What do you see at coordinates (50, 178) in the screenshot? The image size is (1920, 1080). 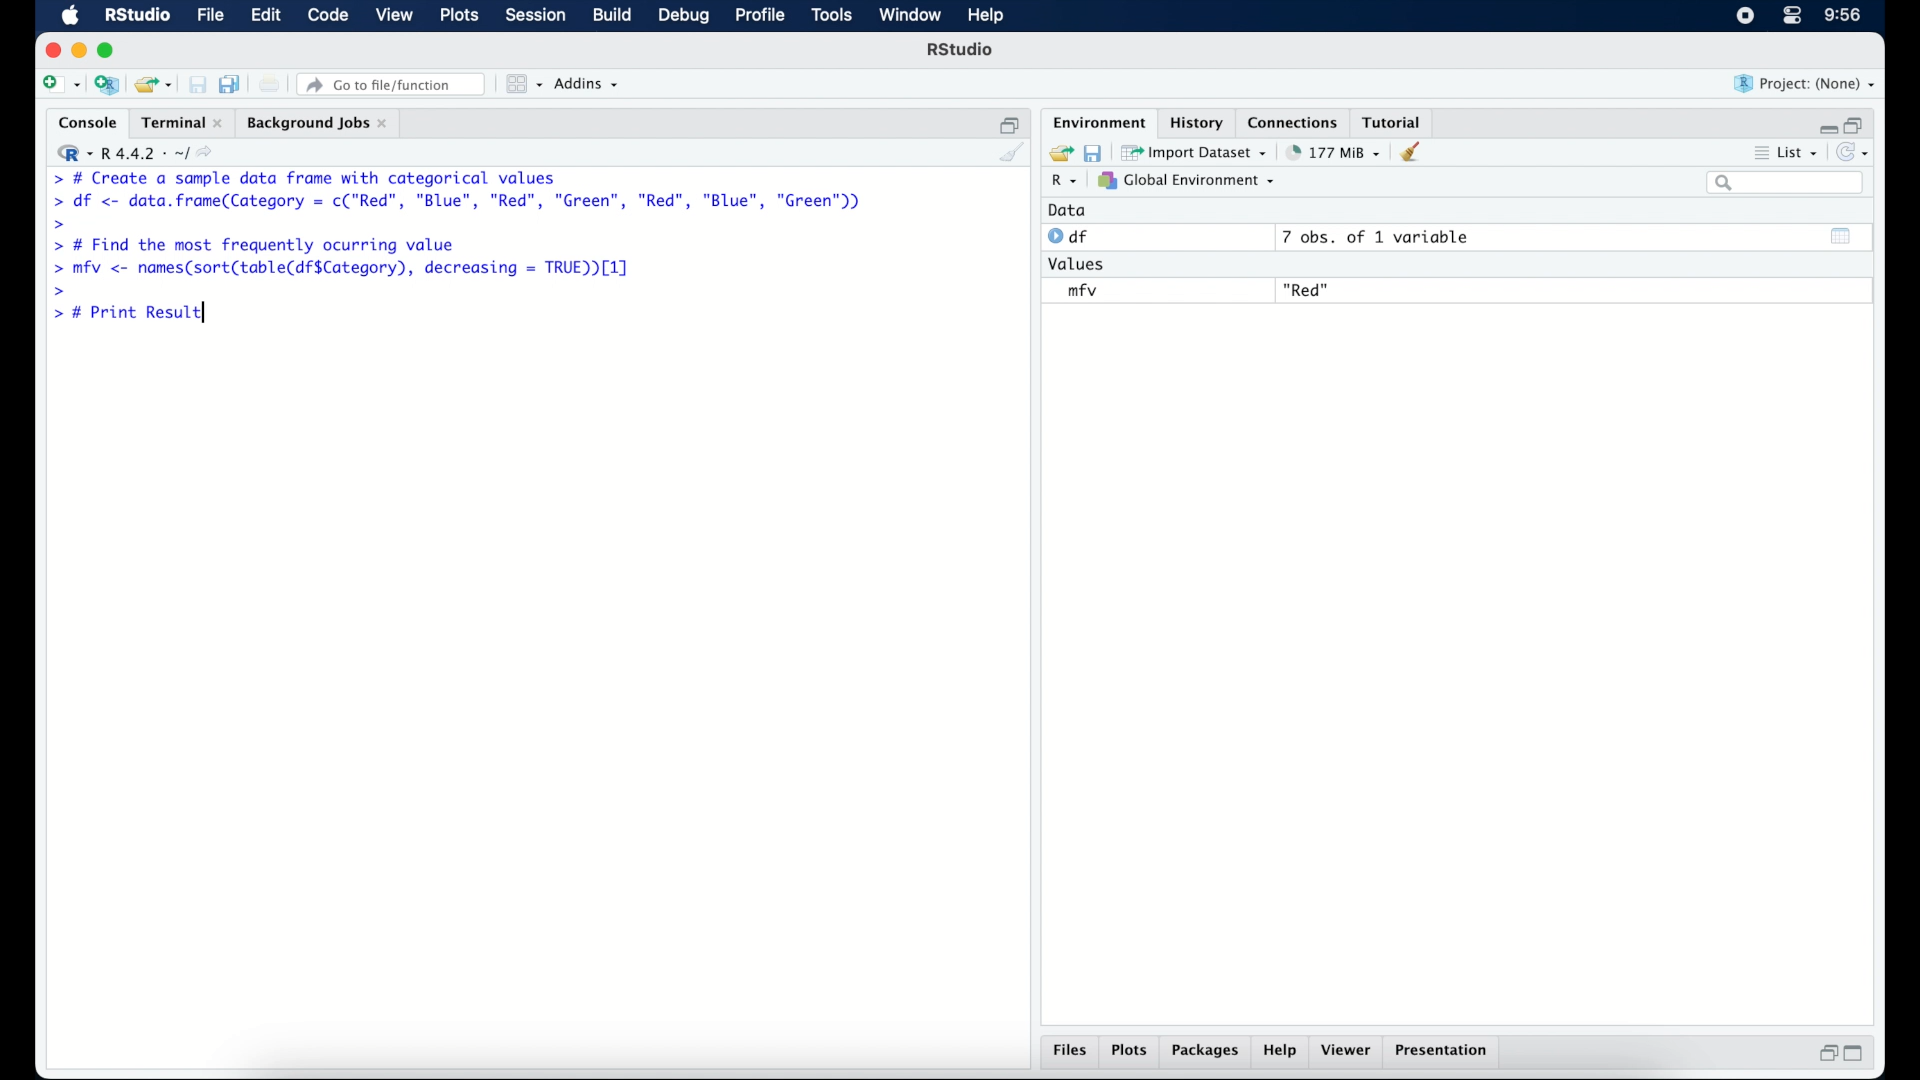 I see `command prompt` at bounding box center [50, 178].